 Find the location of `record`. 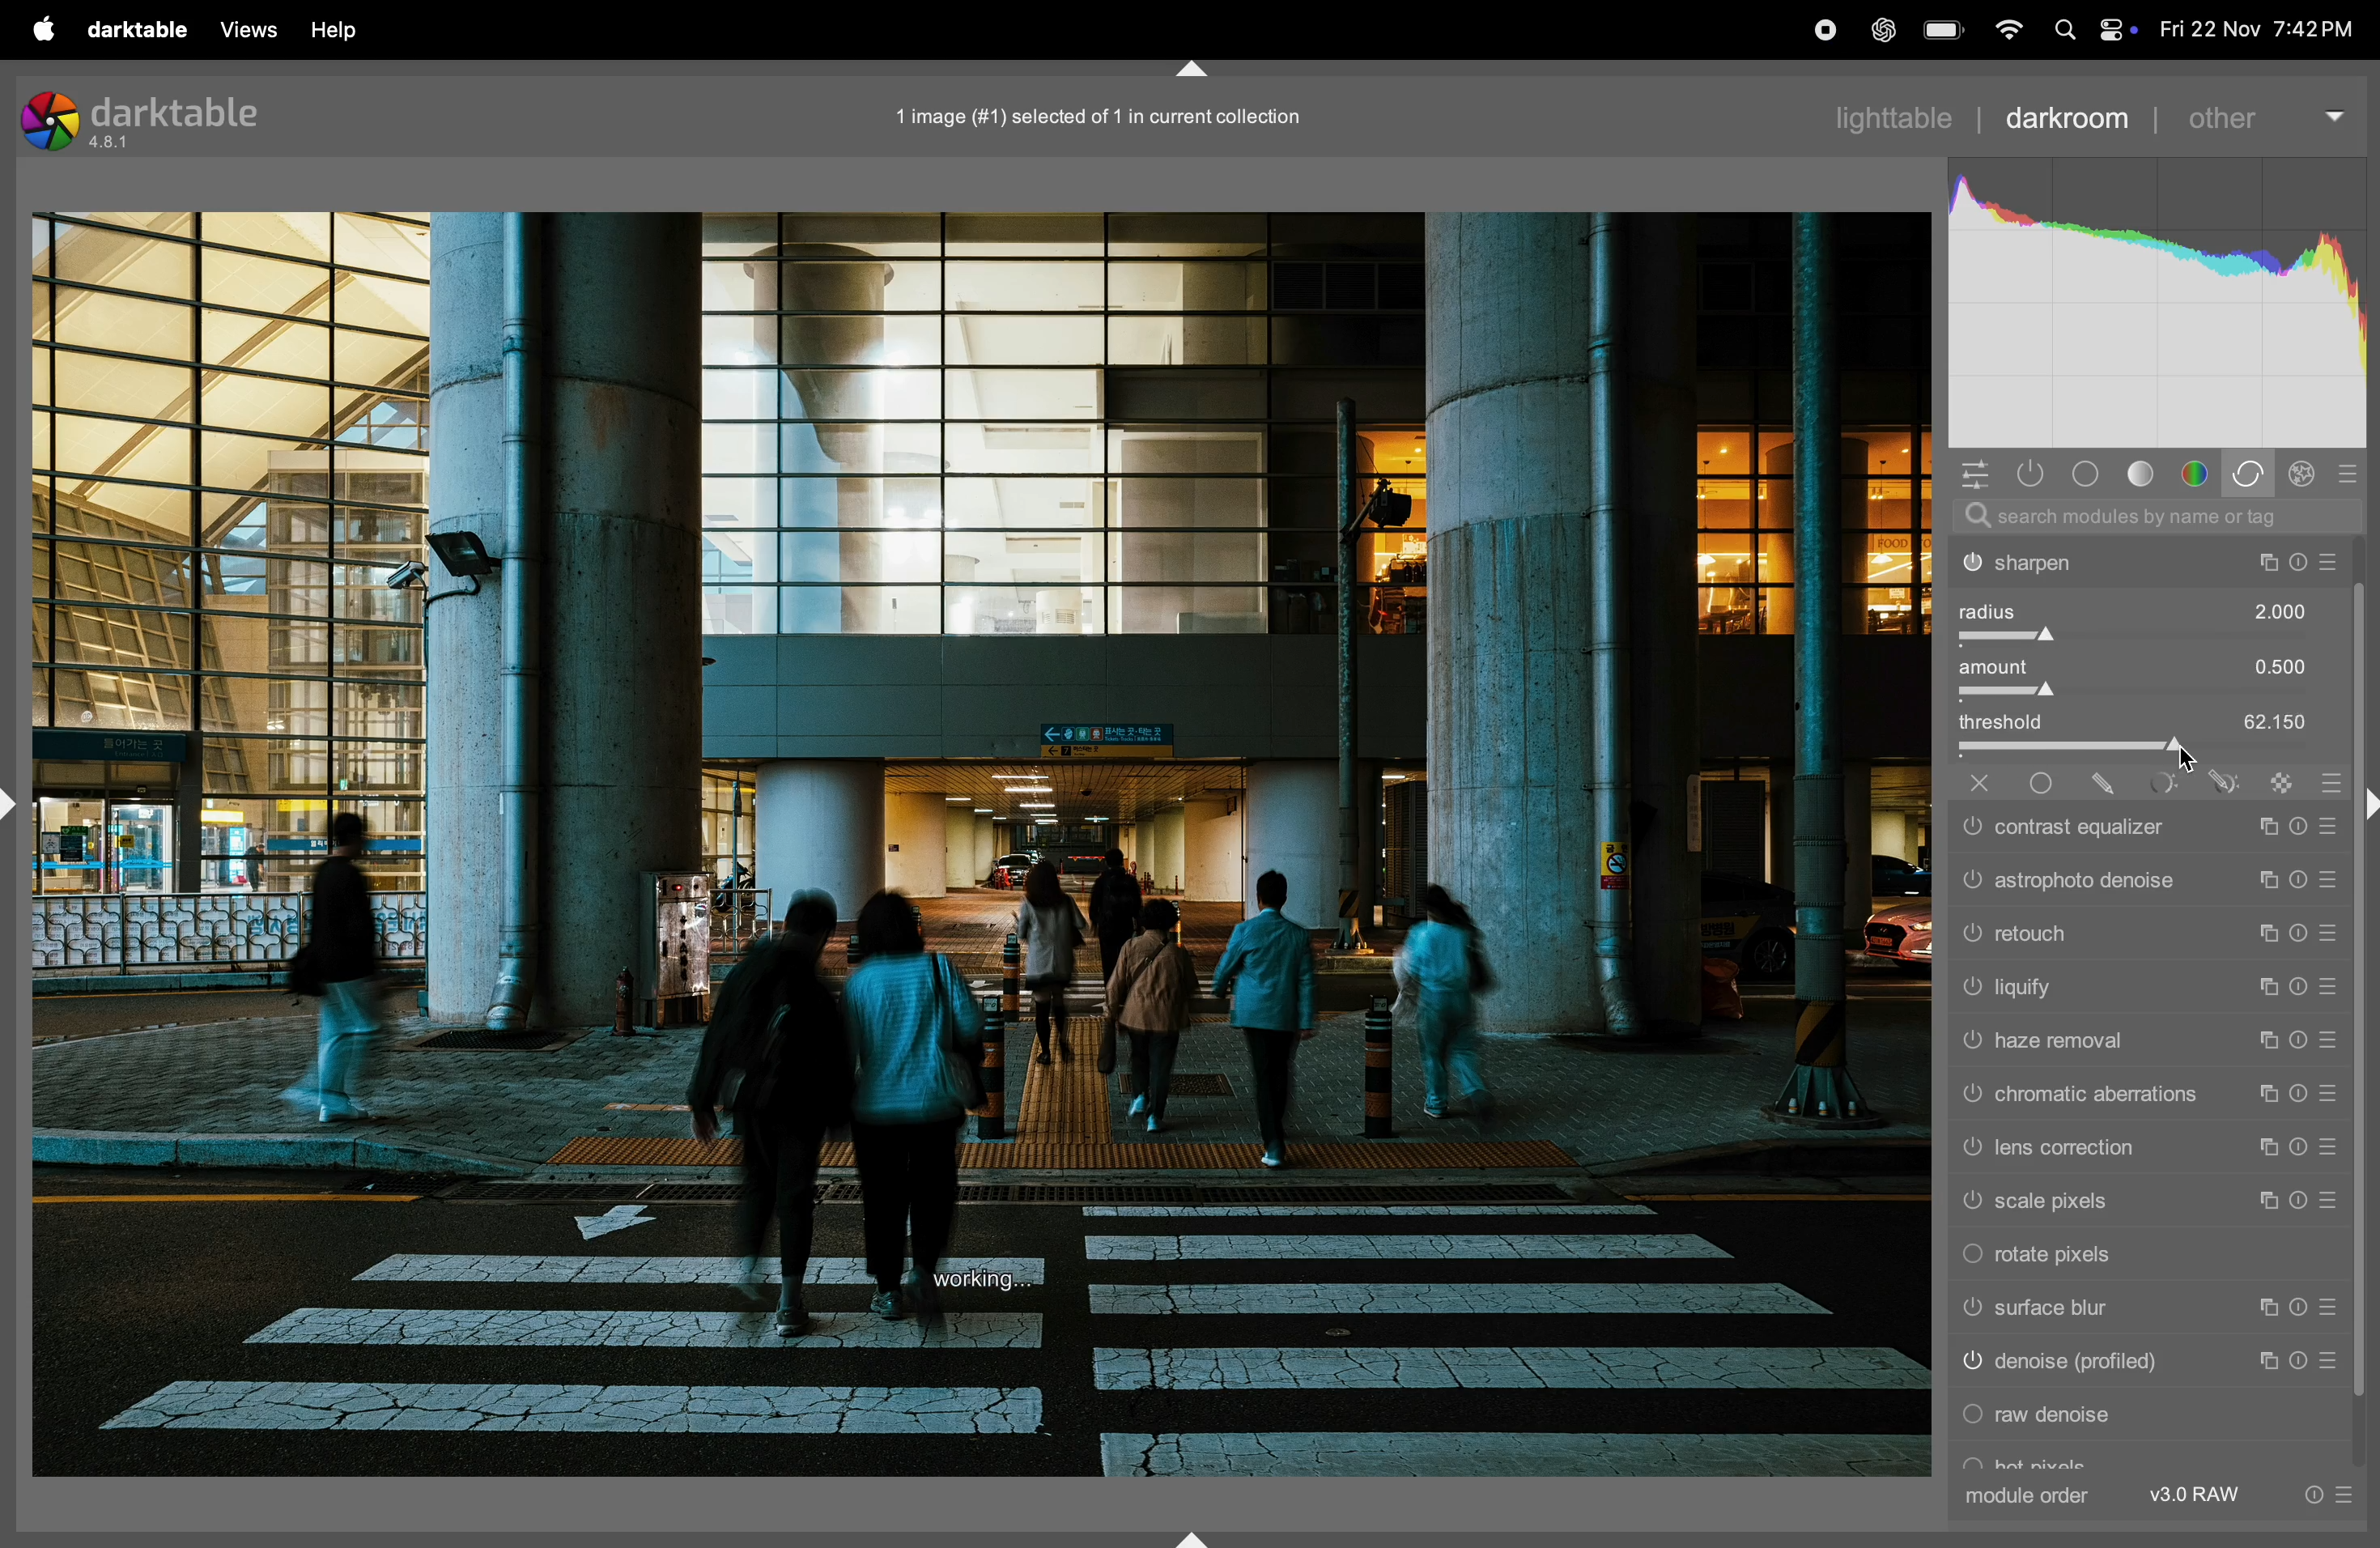

record is located at coordinates (1815, 29).